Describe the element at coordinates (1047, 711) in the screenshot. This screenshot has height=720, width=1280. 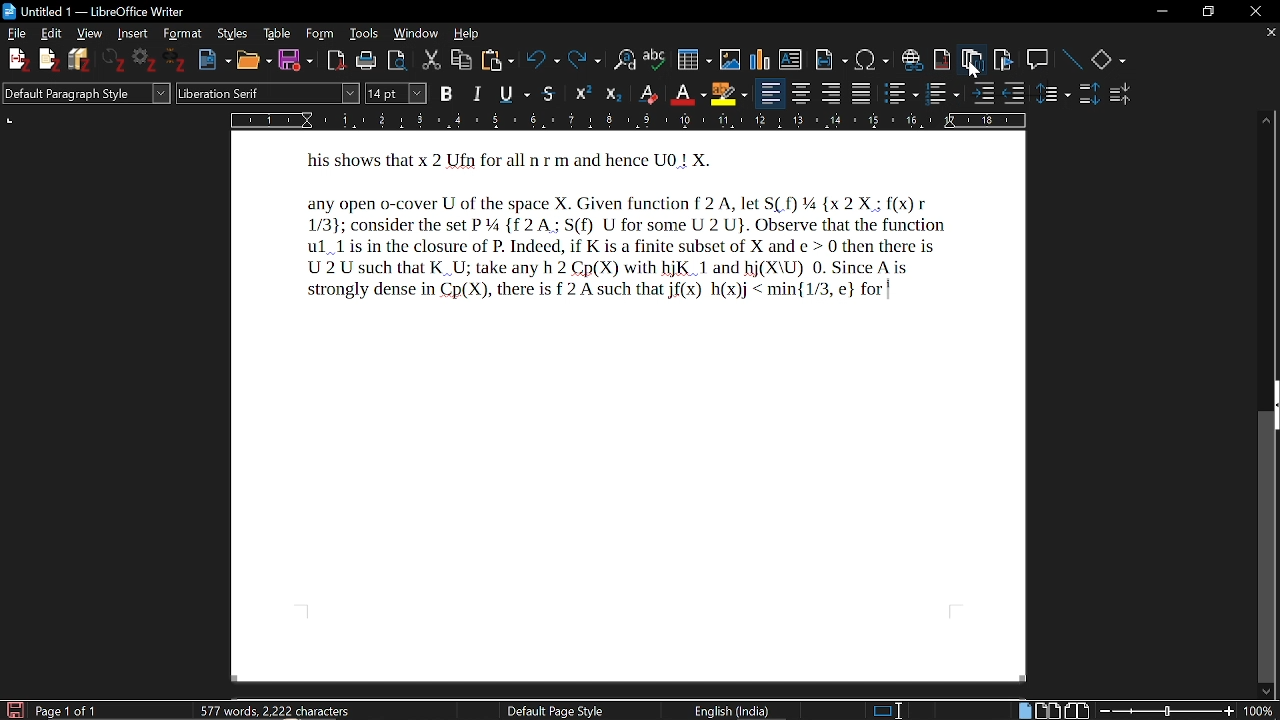
I see `Double page view` at that location.